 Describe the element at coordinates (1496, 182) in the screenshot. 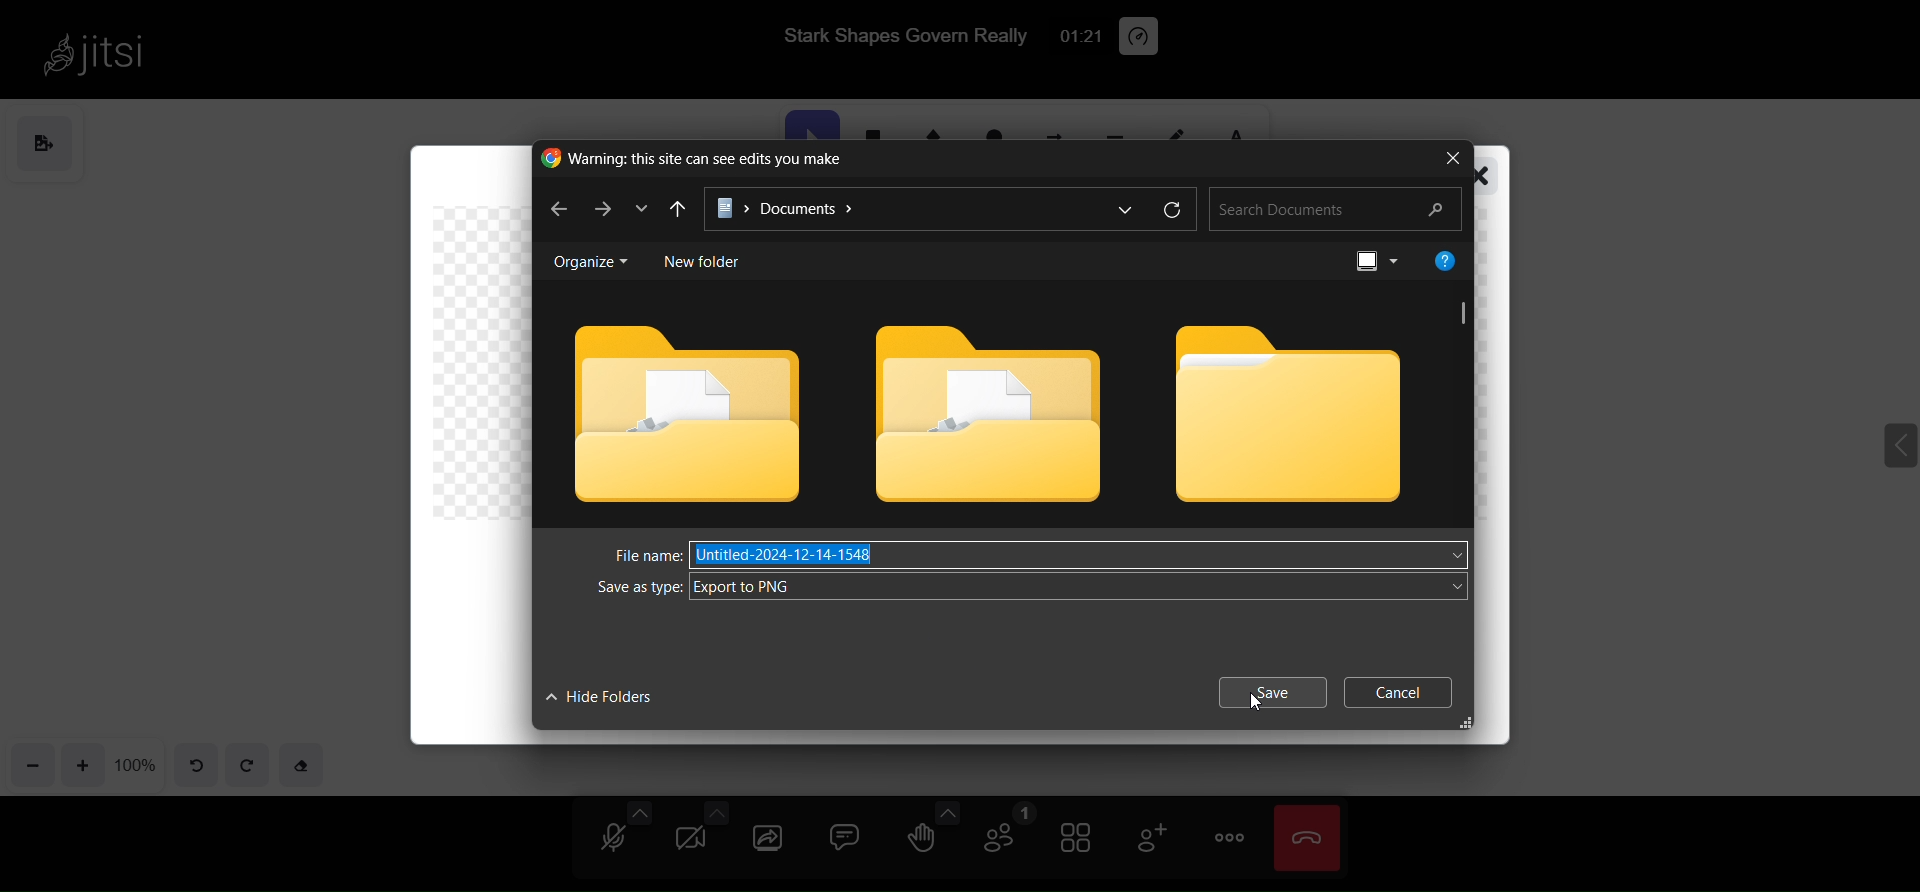

I see `close window` at that location.